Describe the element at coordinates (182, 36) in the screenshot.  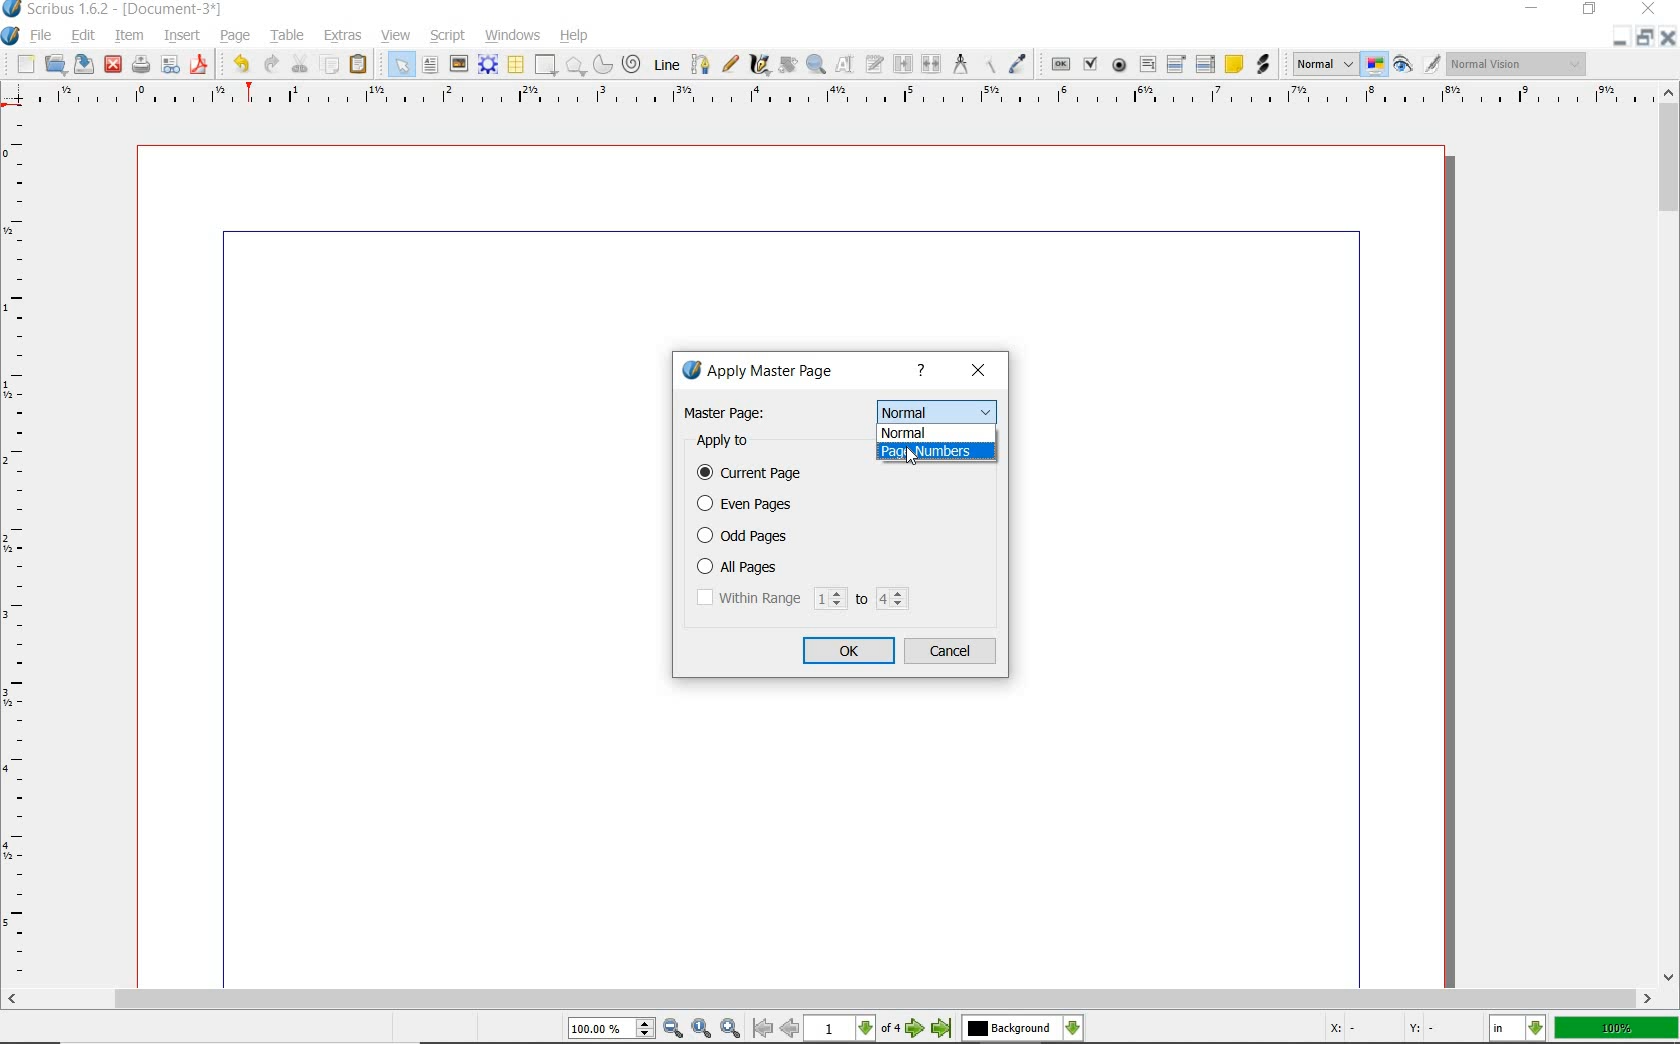
I see `insert` at that location.